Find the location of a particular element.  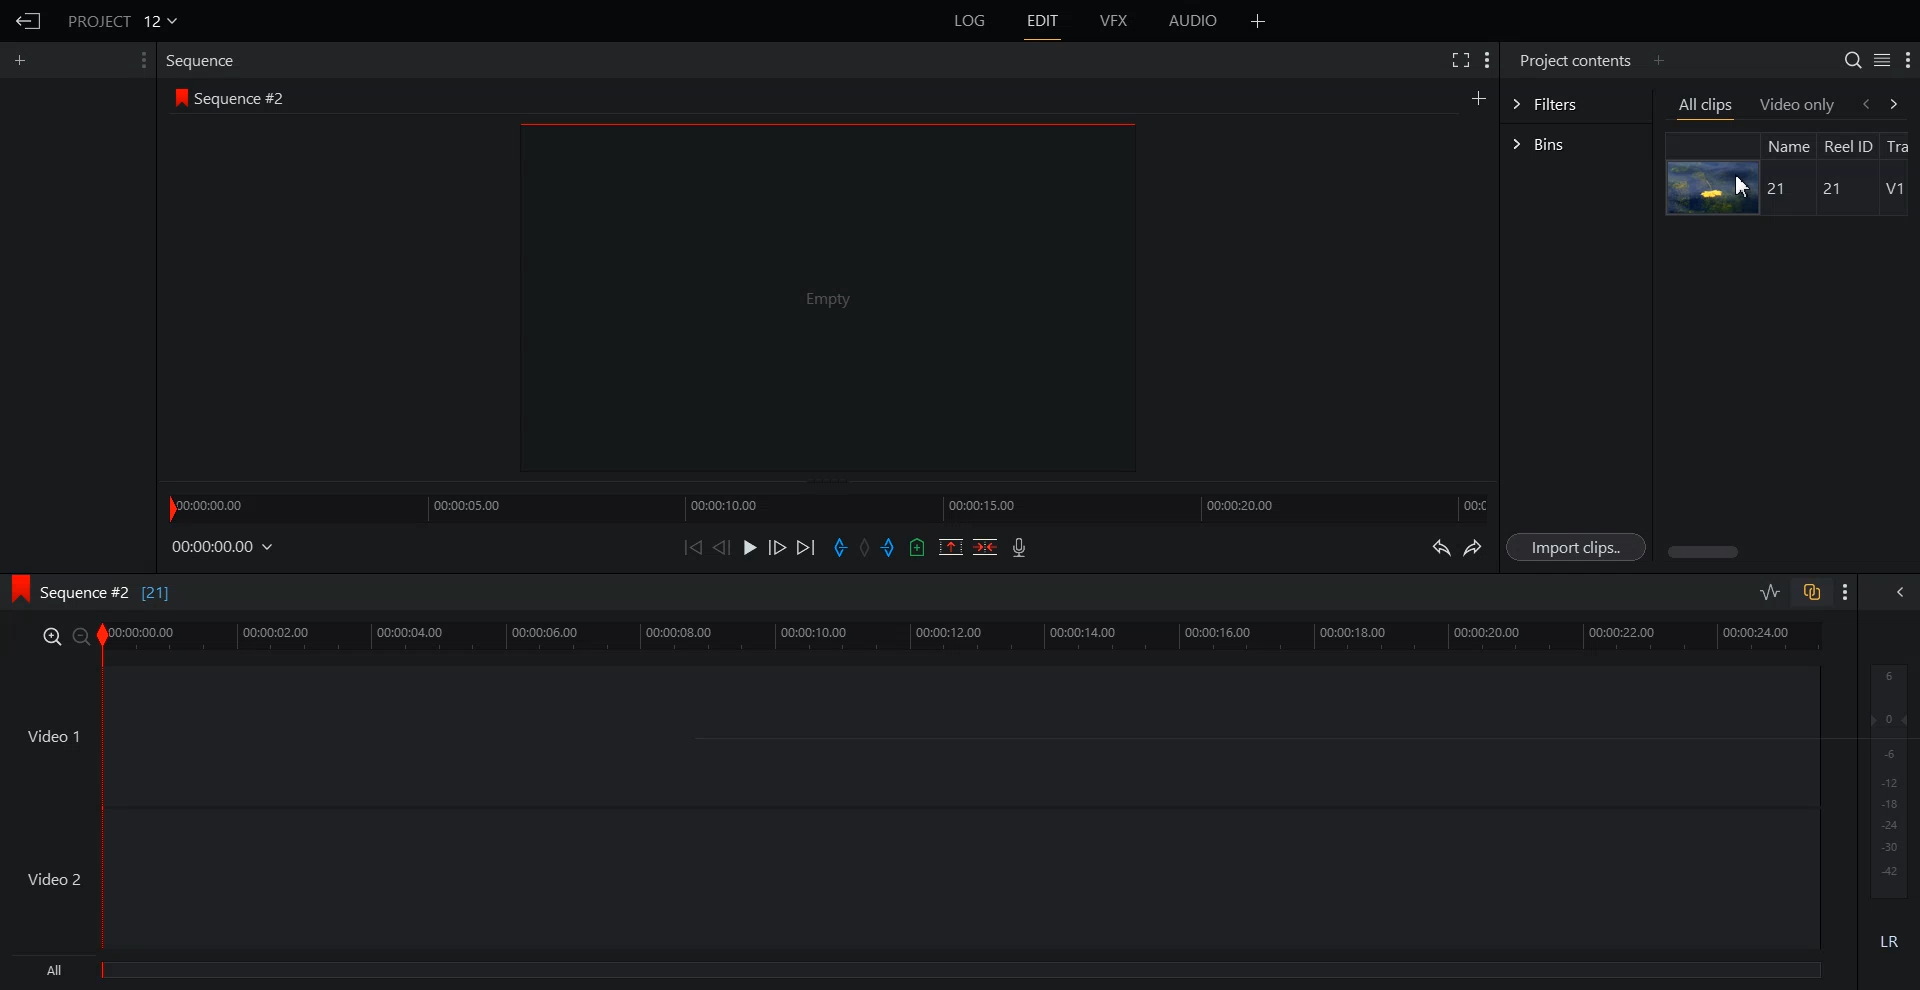

Move Forward is located at coordinates (805, 547).